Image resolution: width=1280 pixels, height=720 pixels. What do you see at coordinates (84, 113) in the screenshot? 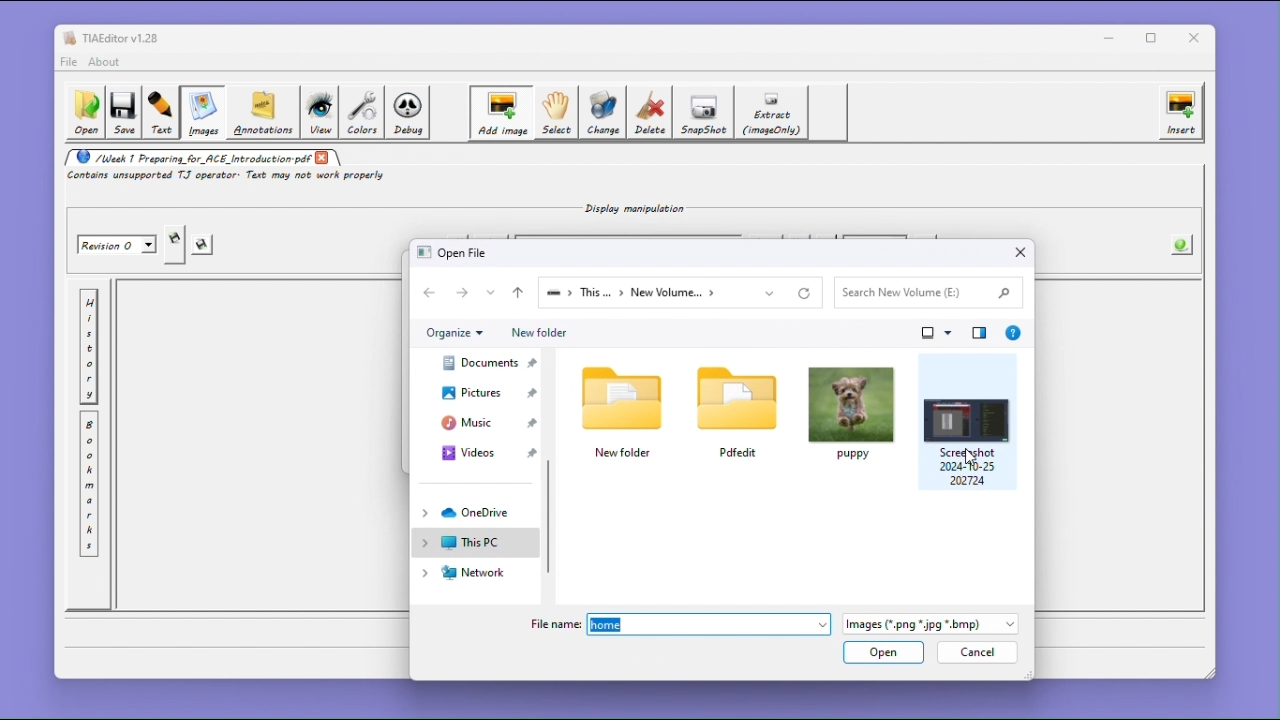
I see `Open` at bounding box center [84, 113].